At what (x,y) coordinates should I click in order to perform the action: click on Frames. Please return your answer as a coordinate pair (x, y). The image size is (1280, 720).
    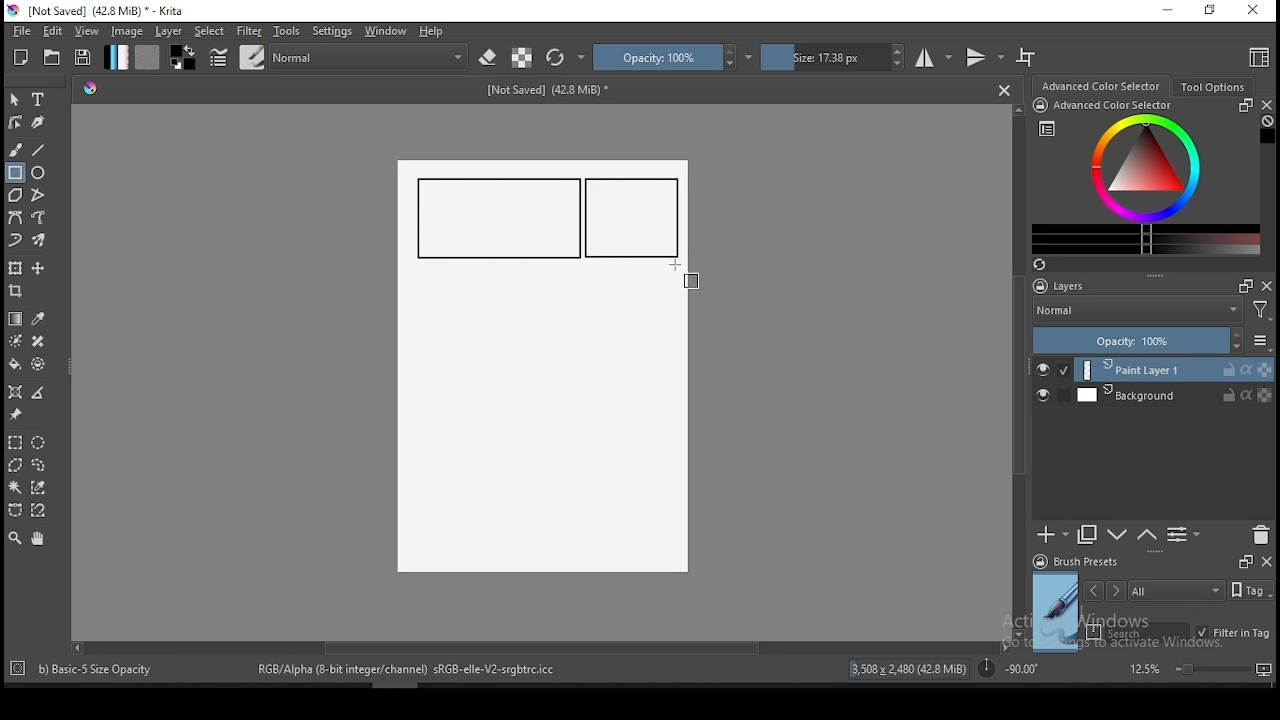
    Looking at the image, I should click on (1245, 561).